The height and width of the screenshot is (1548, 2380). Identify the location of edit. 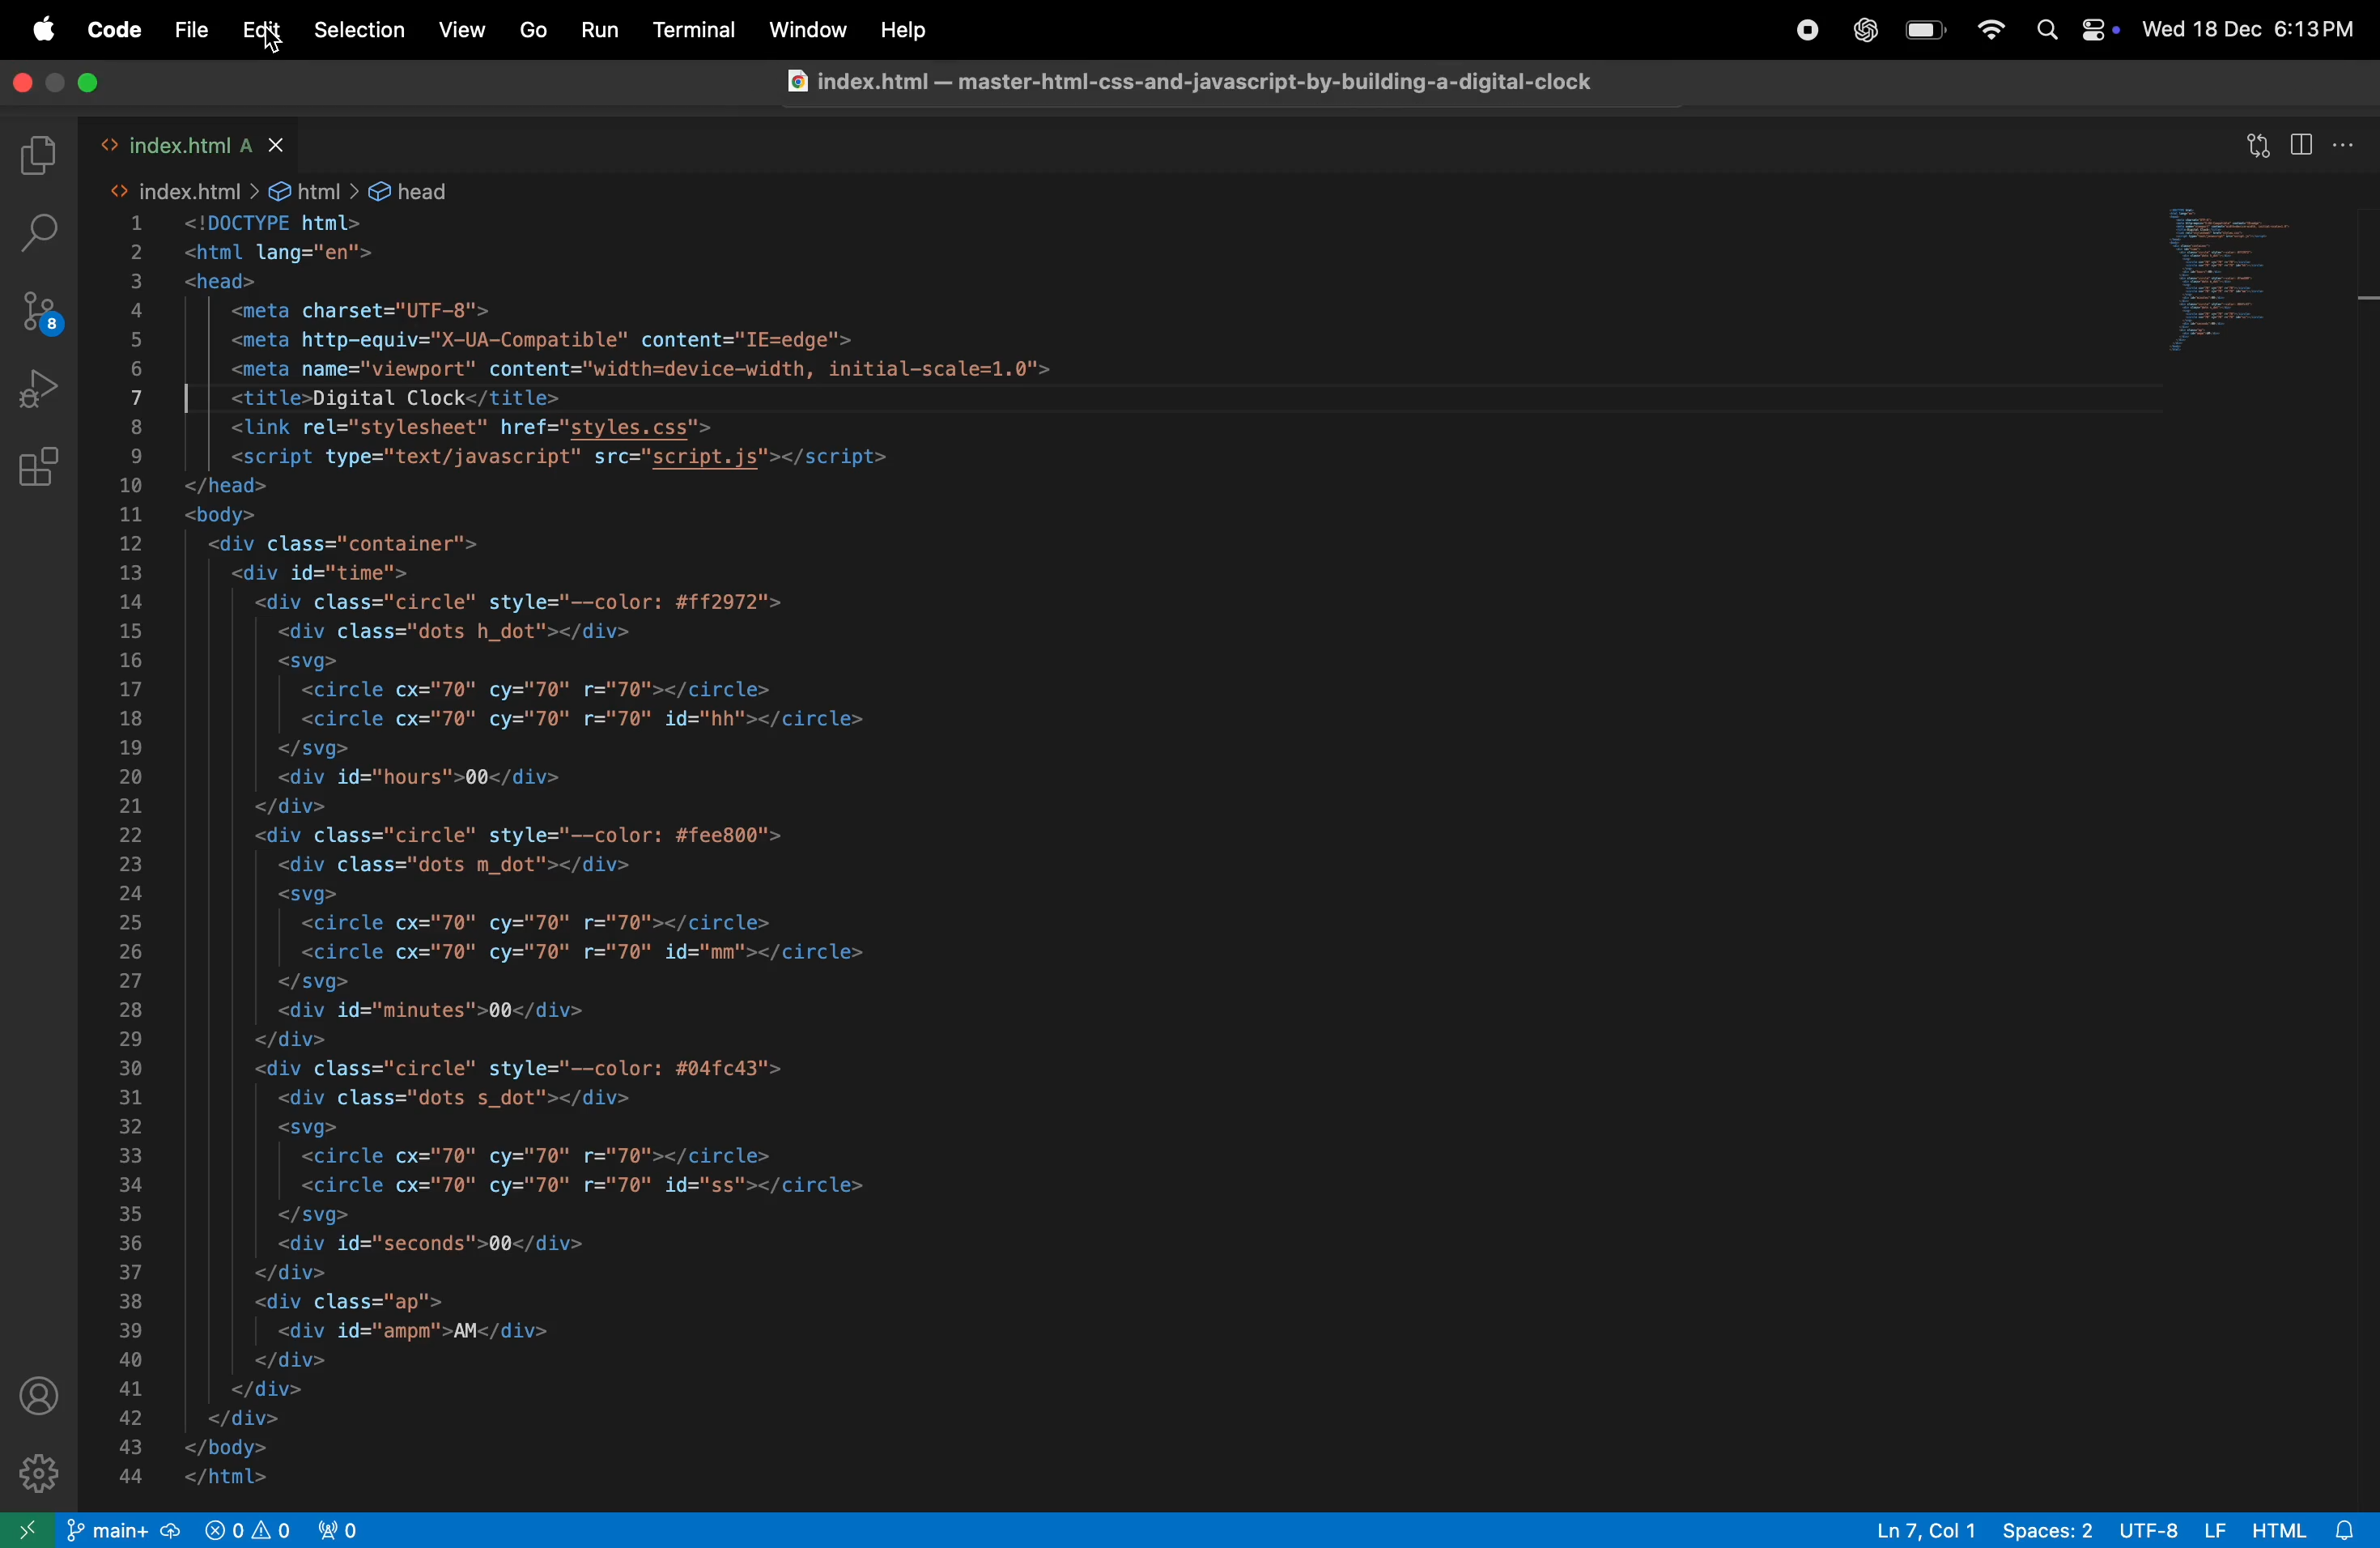
(262, 31).